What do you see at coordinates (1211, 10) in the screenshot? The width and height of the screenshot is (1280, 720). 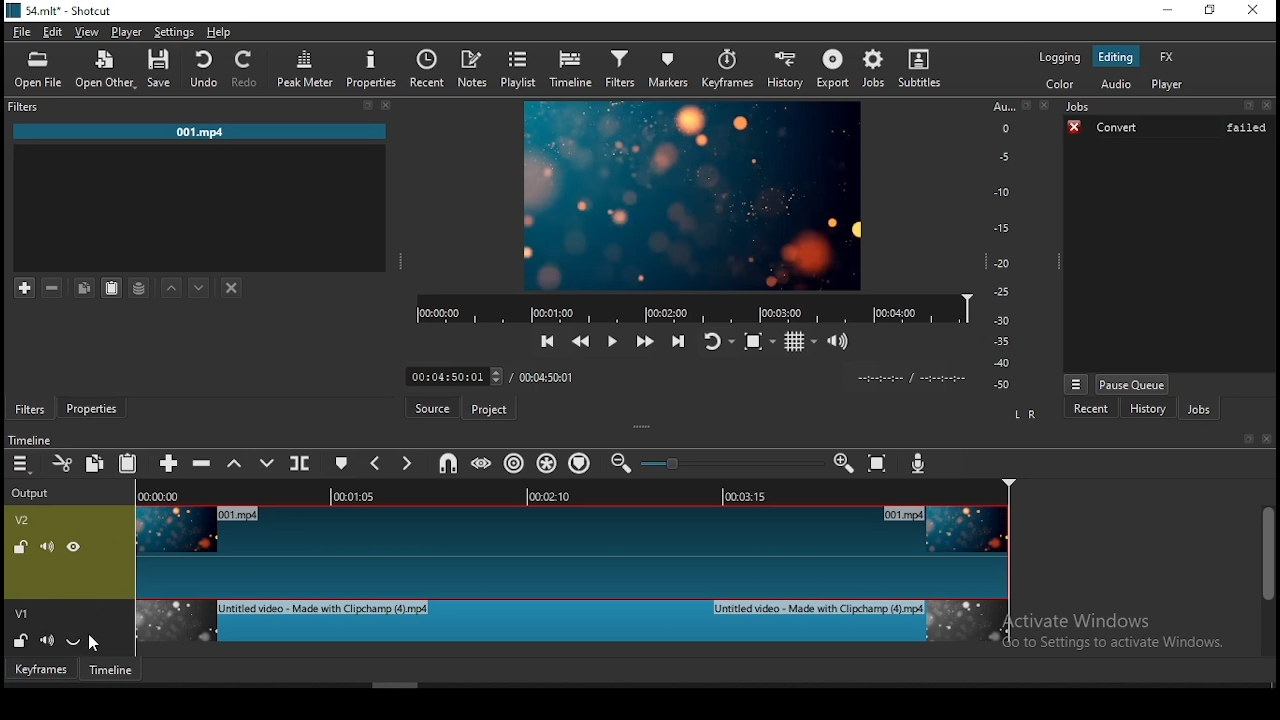 I see `restore` at bounding box center [1211, 10].